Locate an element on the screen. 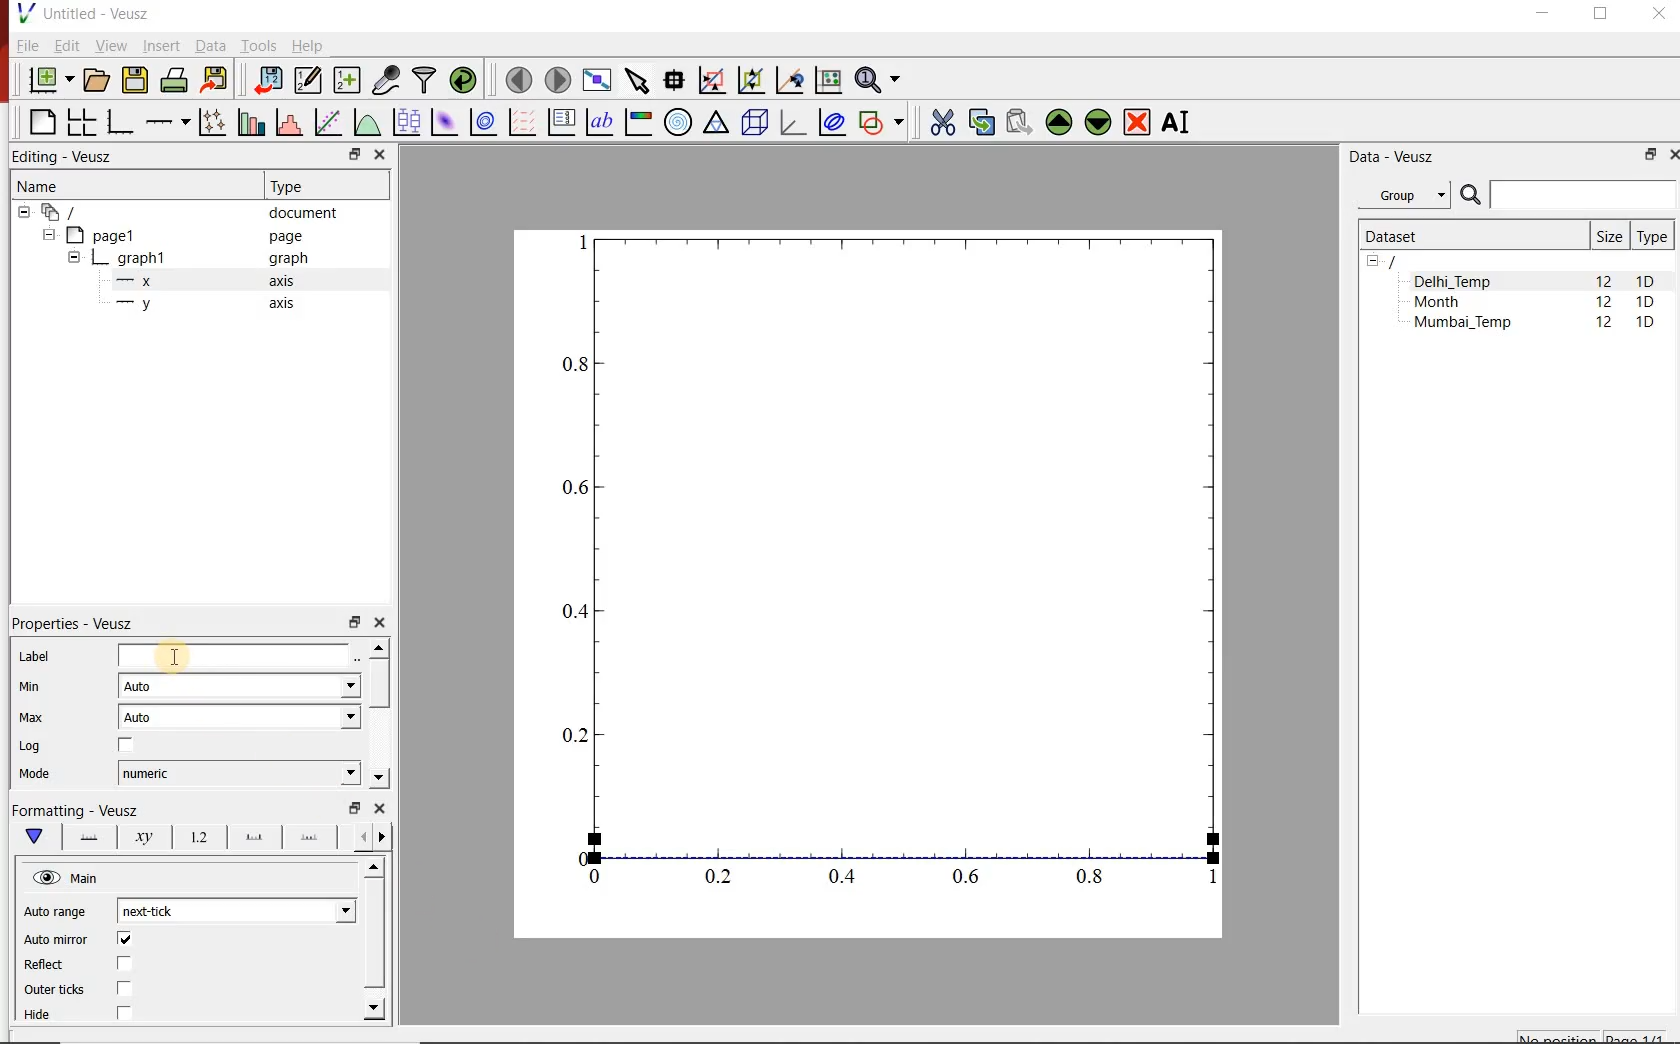  restore is located at coordinates (356, 154).